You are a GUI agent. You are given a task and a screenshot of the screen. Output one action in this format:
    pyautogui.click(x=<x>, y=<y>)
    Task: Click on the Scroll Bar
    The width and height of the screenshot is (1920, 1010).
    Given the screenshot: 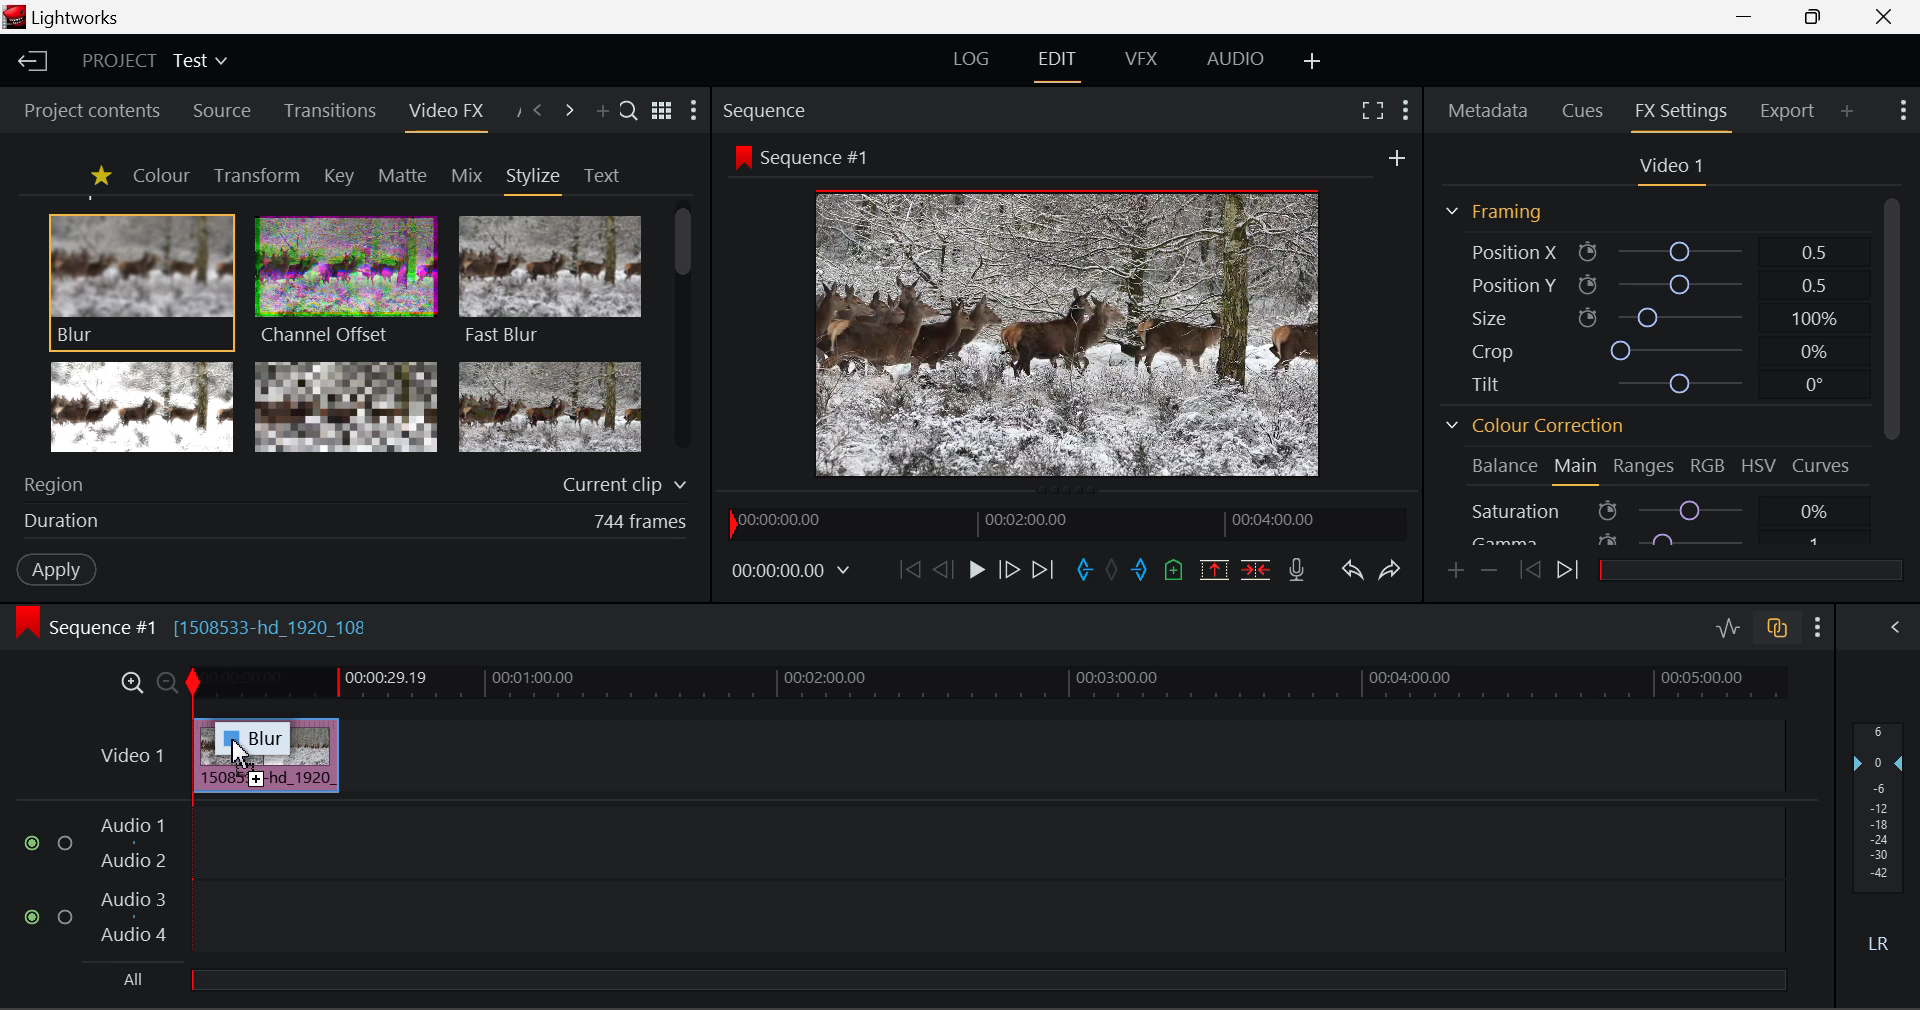 What is the action you would take?
    pyautogui.click(x=686, y=333)
    